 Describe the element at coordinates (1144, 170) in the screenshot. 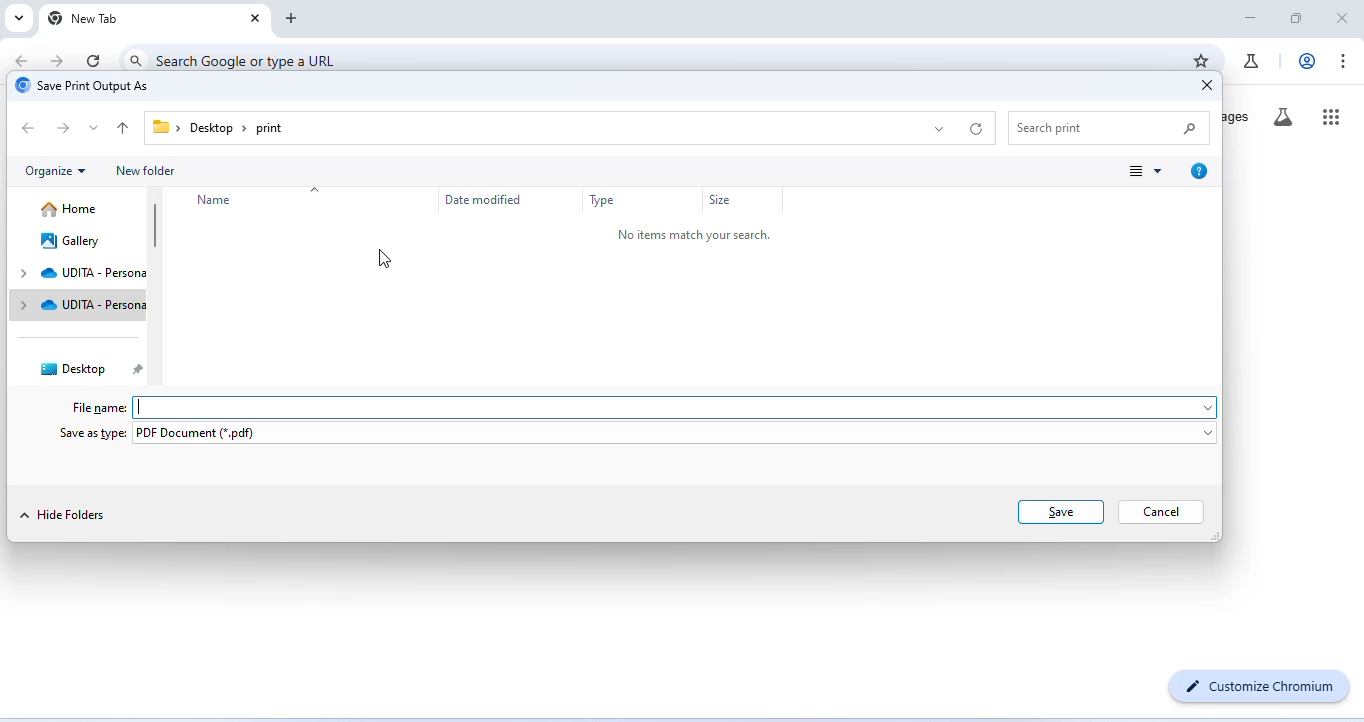

I see `change view` at that location.